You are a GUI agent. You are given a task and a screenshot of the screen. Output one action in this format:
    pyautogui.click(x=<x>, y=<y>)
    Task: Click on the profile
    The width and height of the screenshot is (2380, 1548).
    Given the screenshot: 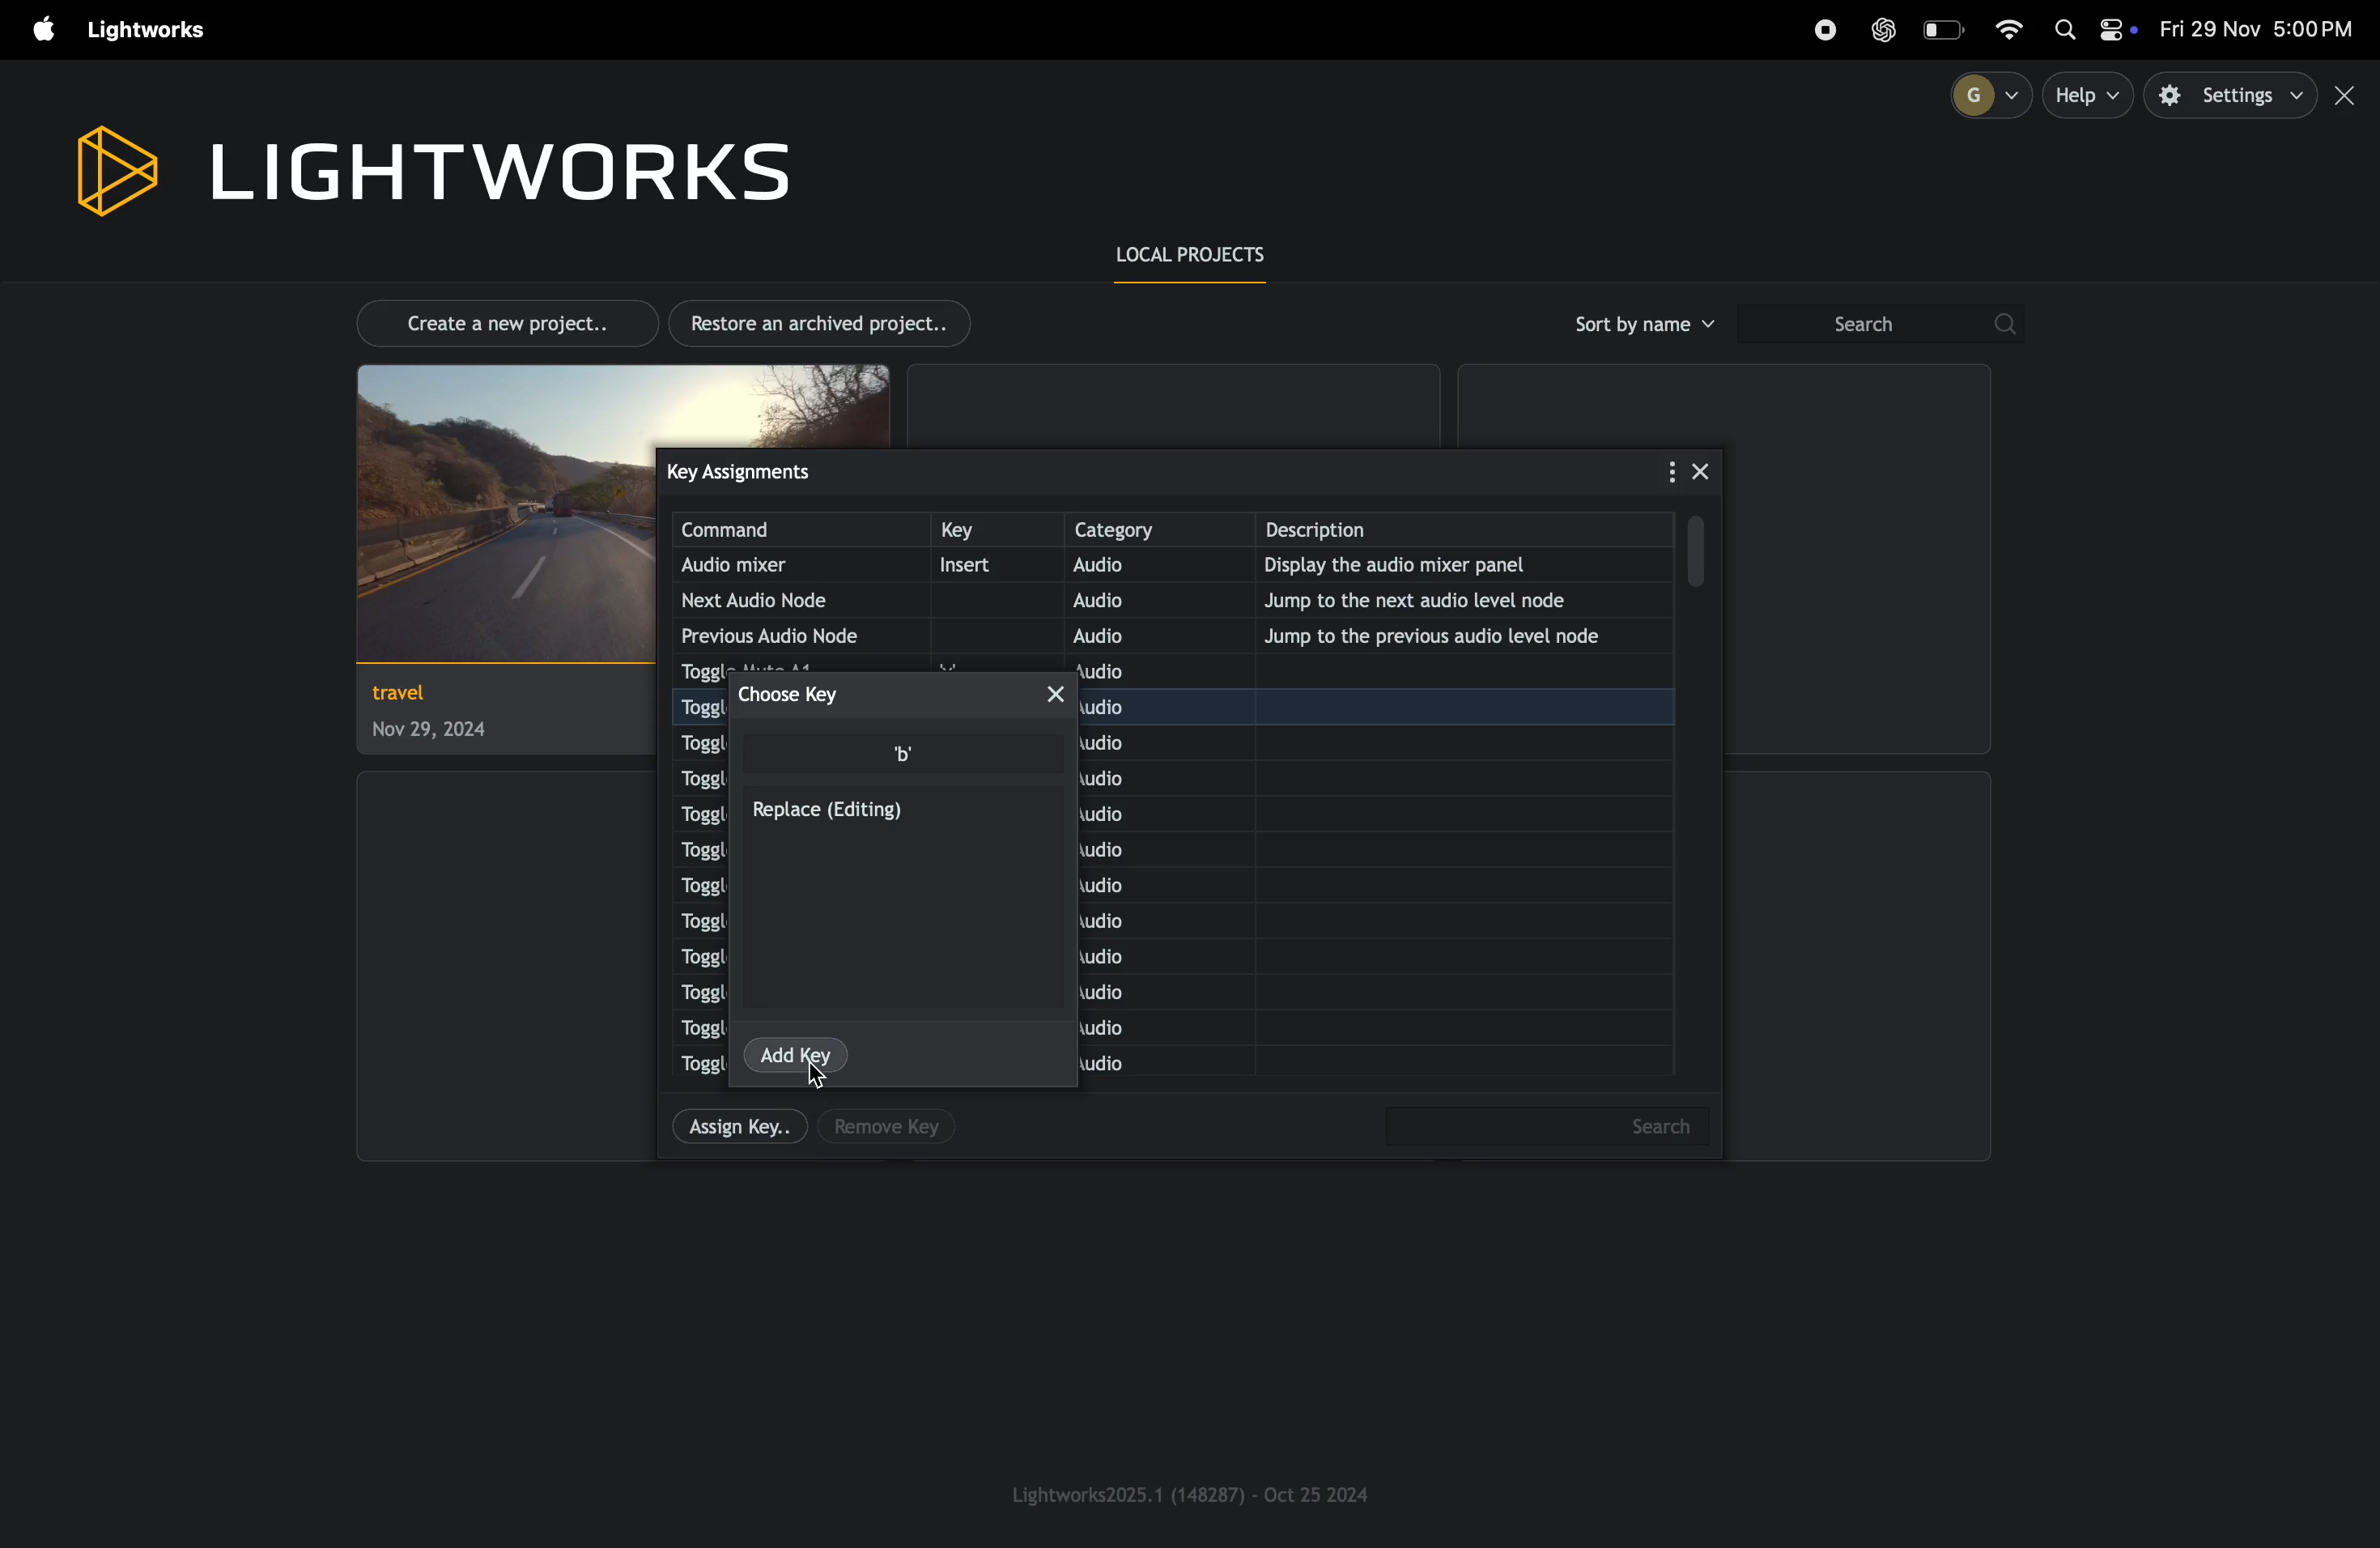 What is the action you would take?
    pyautogui.click(x=1982, y=94)
    